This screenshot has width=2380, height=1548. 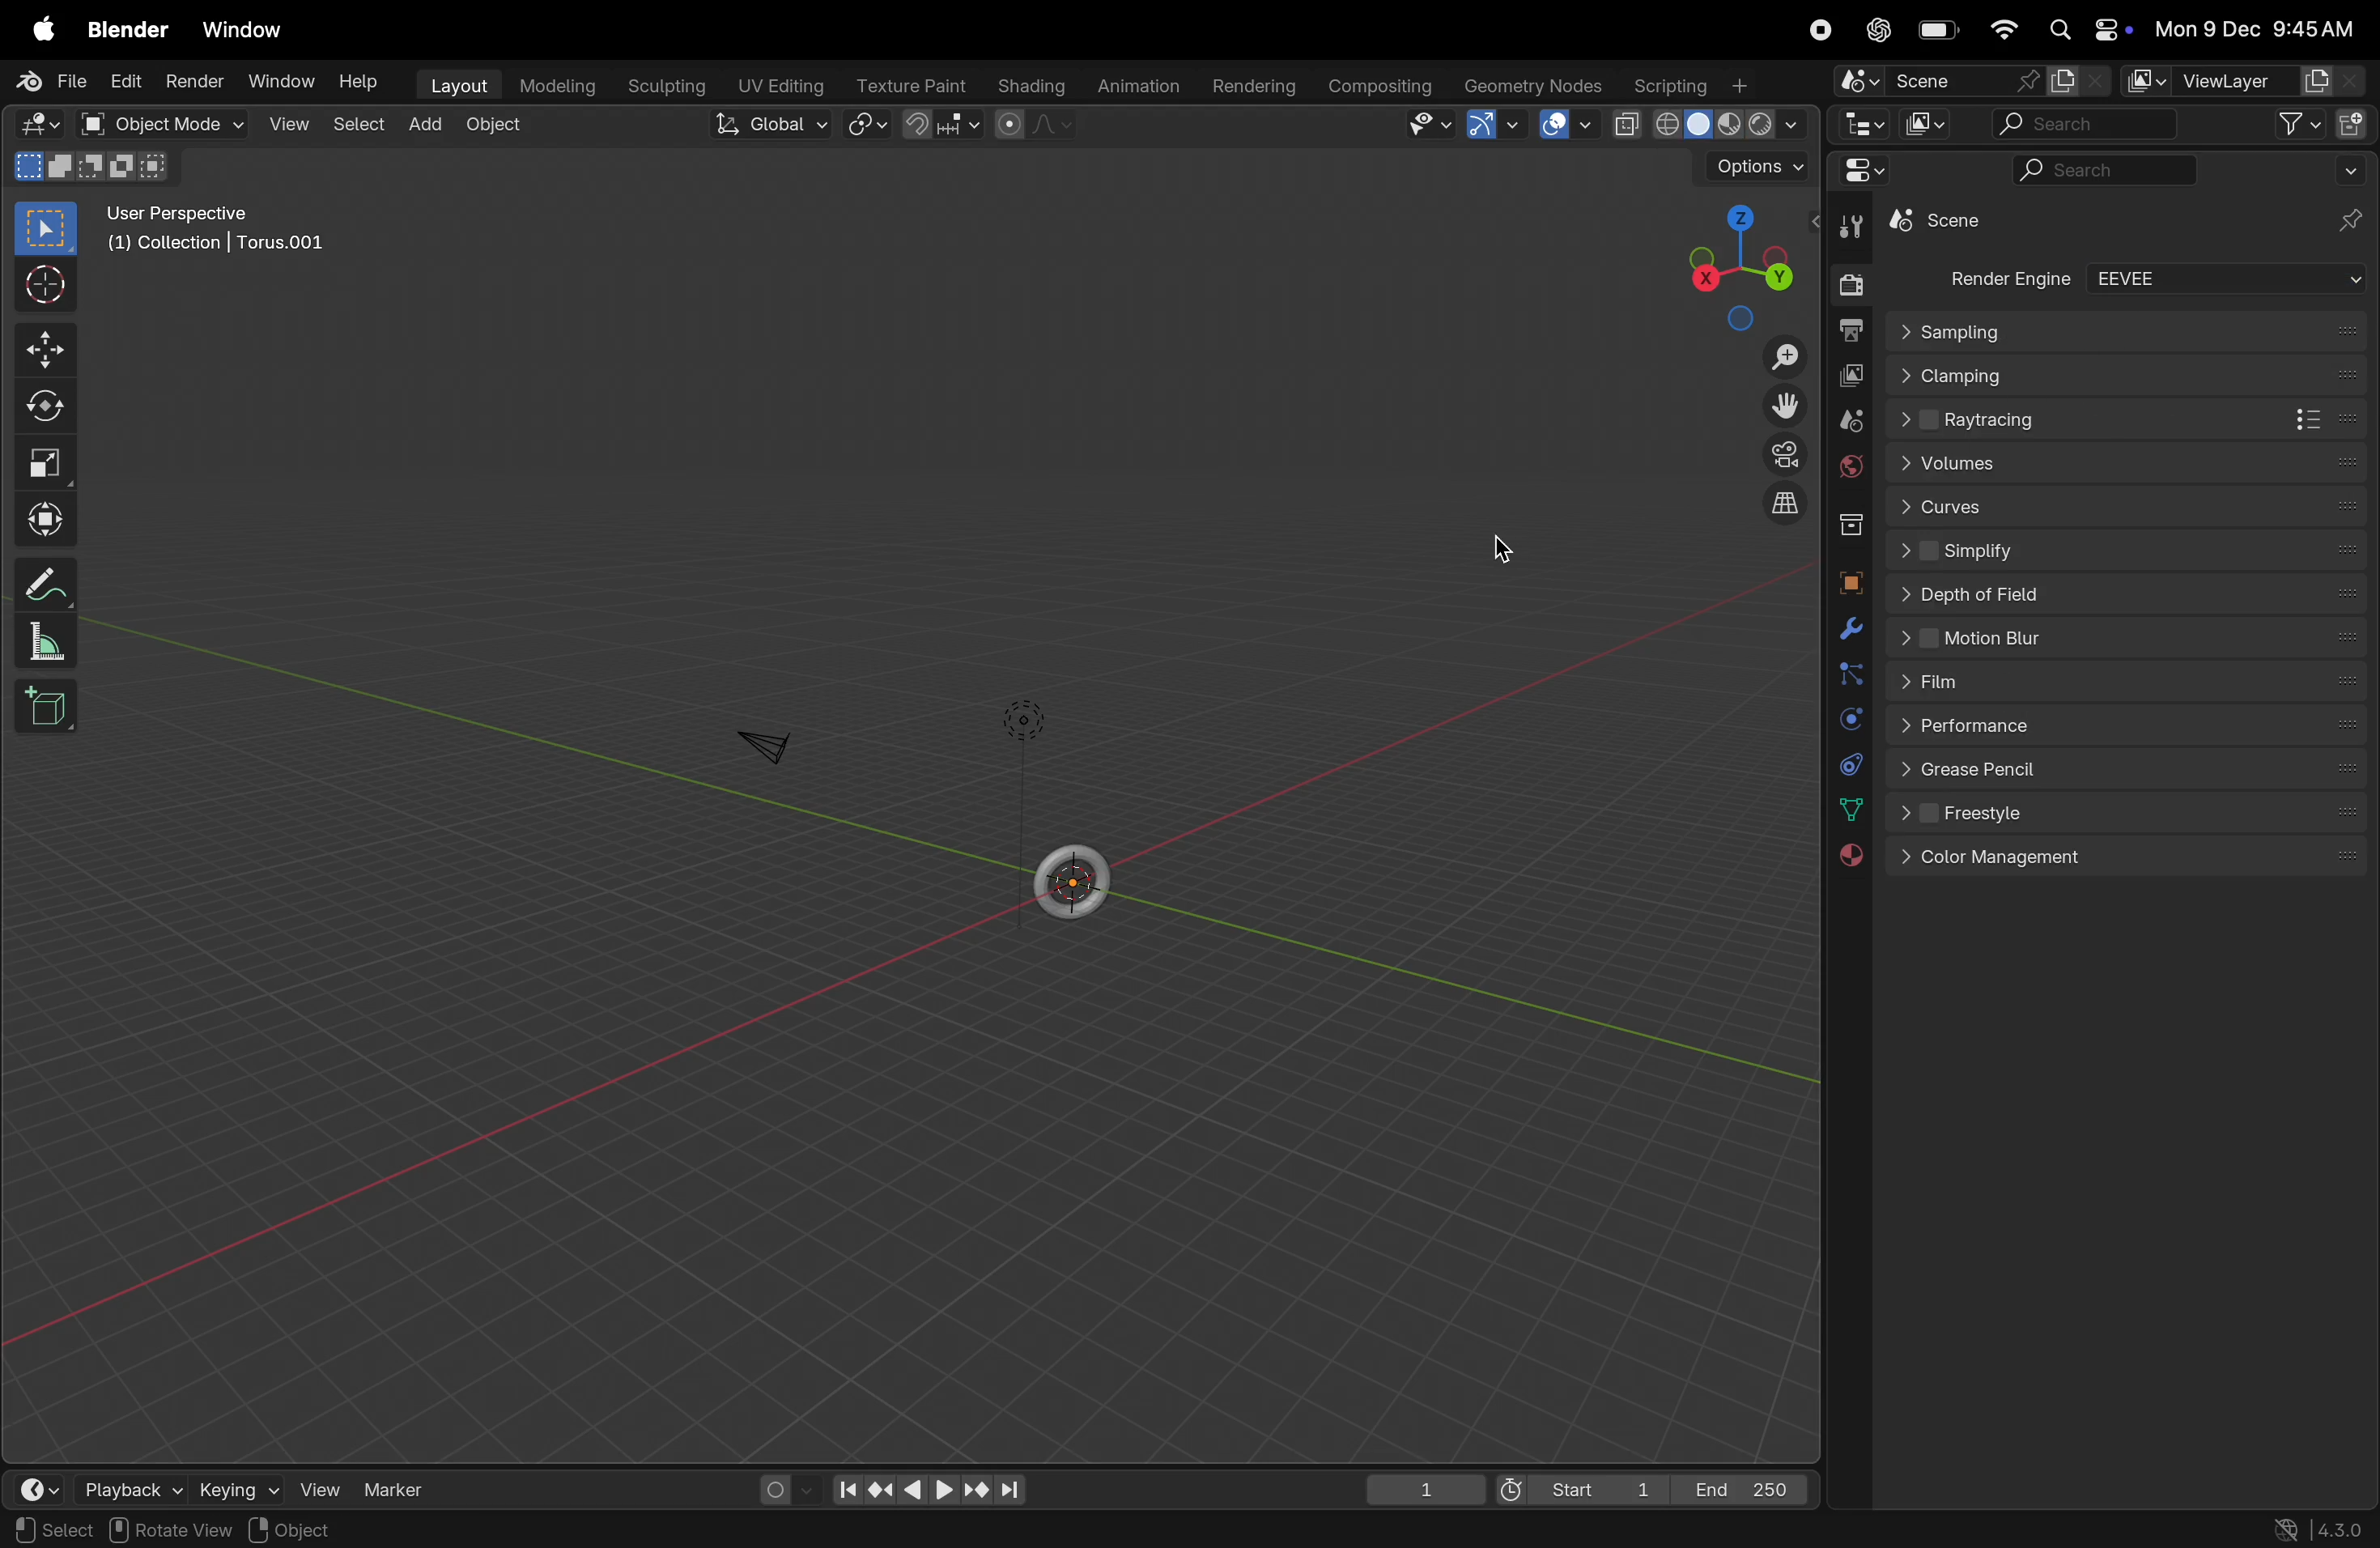 What do you see at coordinates (2099, 170) in the screenshot?
I see `search` at bounding box center [2099, 170].